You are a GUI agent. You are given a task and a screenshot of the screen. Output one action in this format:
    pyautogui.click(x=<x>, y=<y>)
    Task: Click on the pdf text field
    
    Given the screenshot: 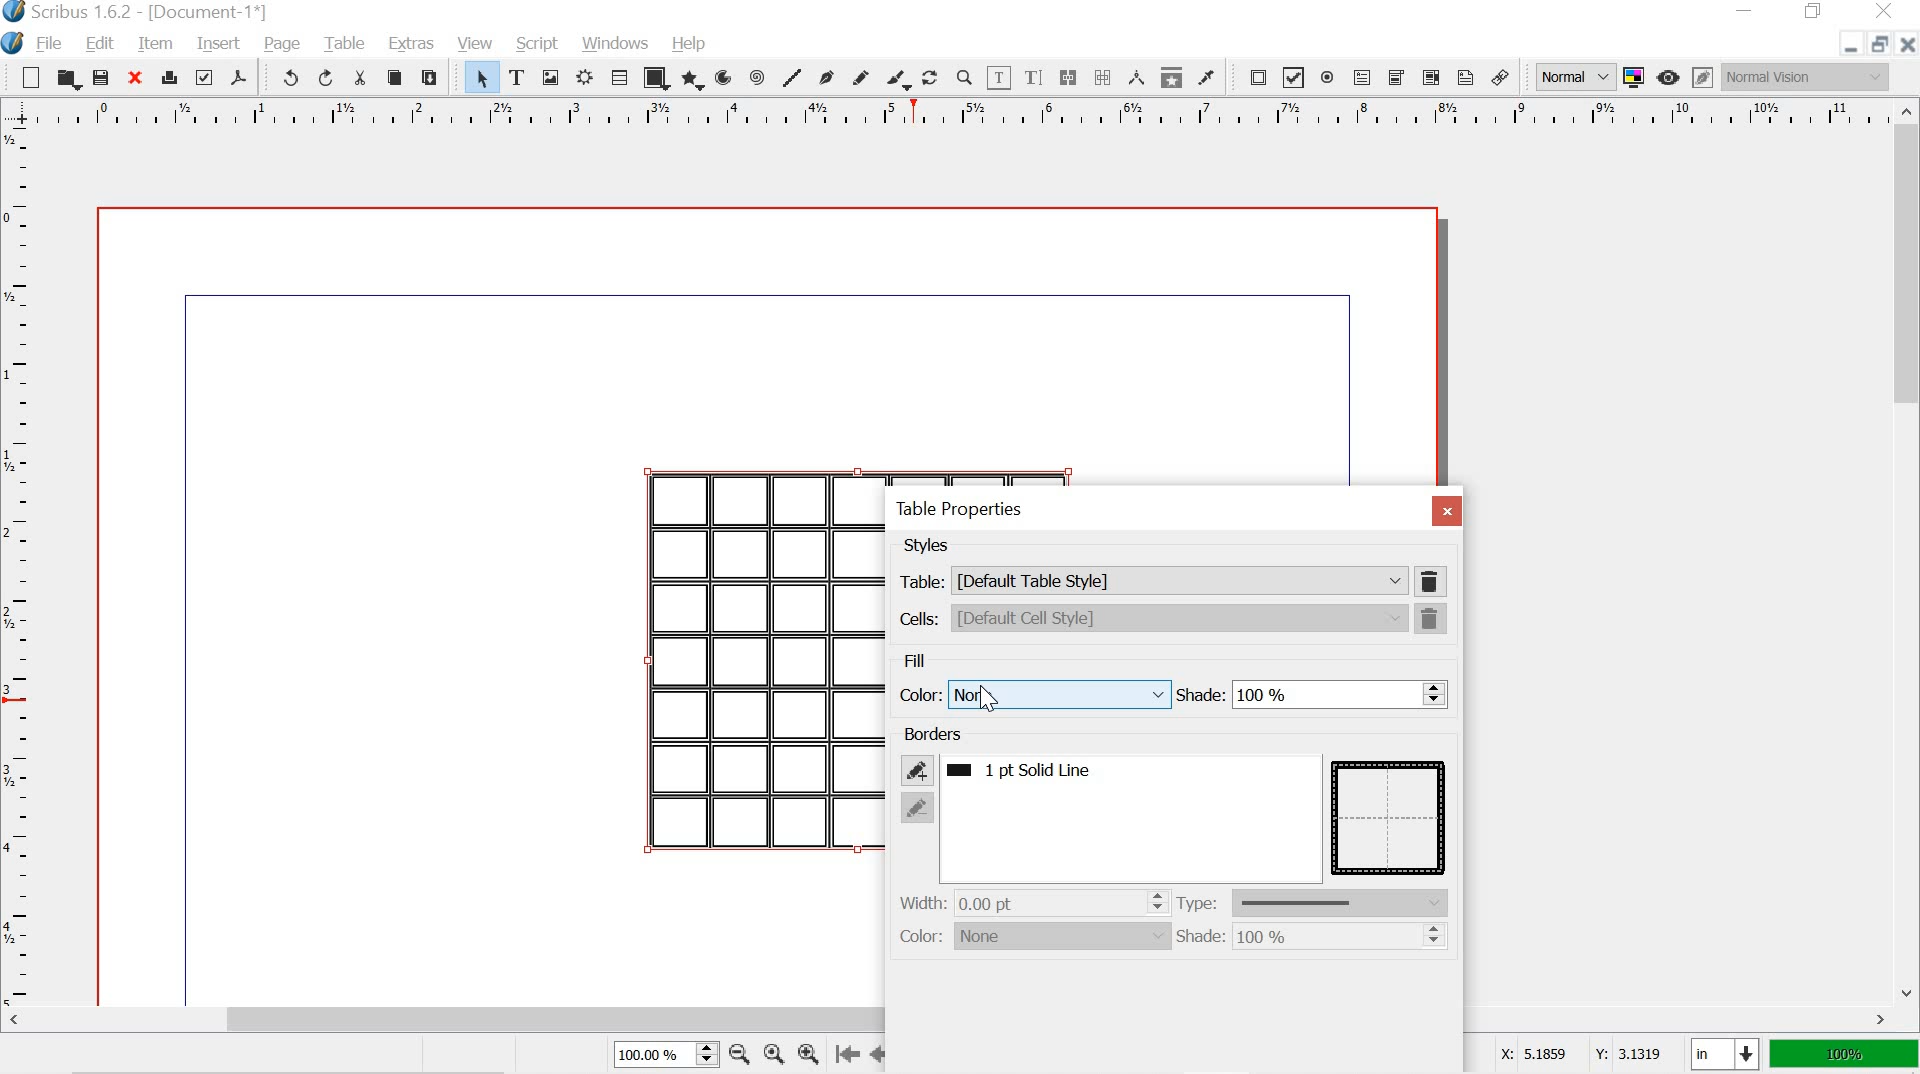 What is the action you would take?
    pyautogui.click(x=1361, y=77)
    